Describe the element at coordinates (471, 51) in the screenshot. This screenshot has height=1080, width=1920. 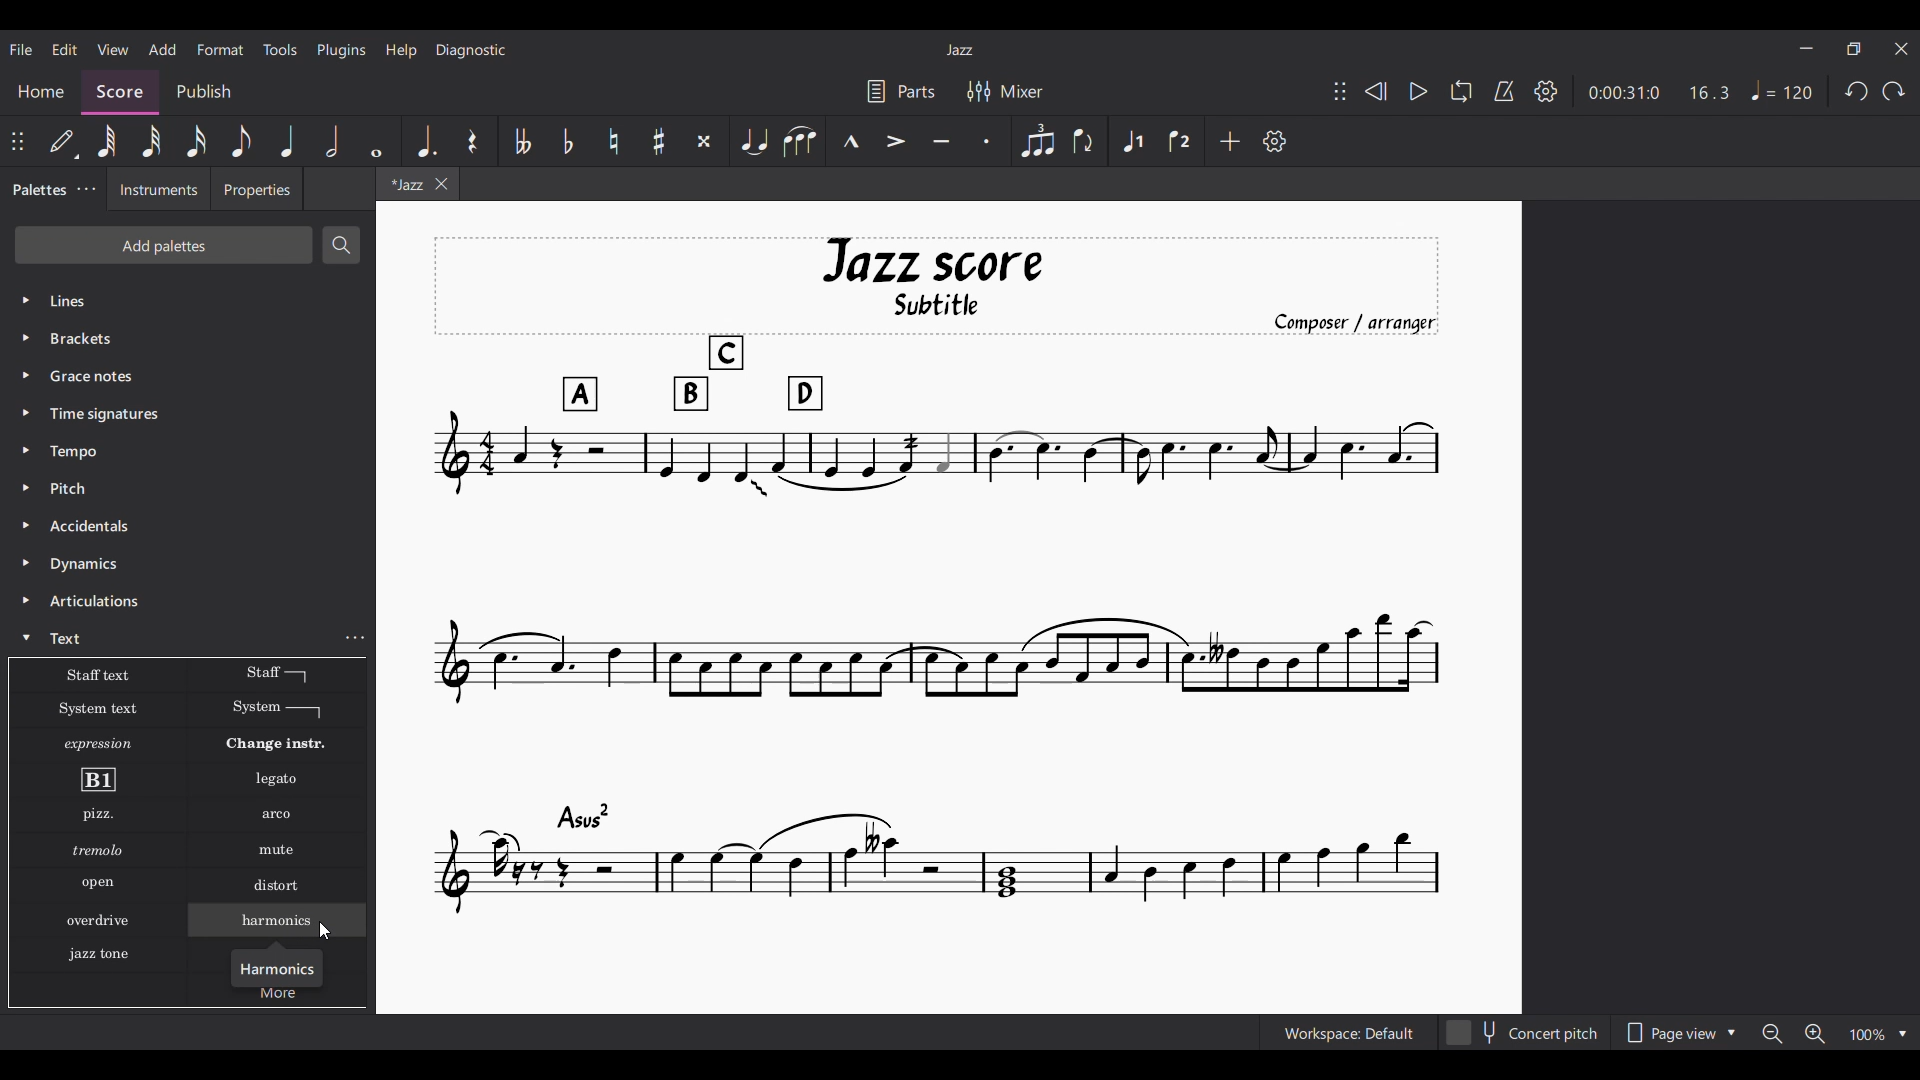
I see `Diagnostic menu` at that location.